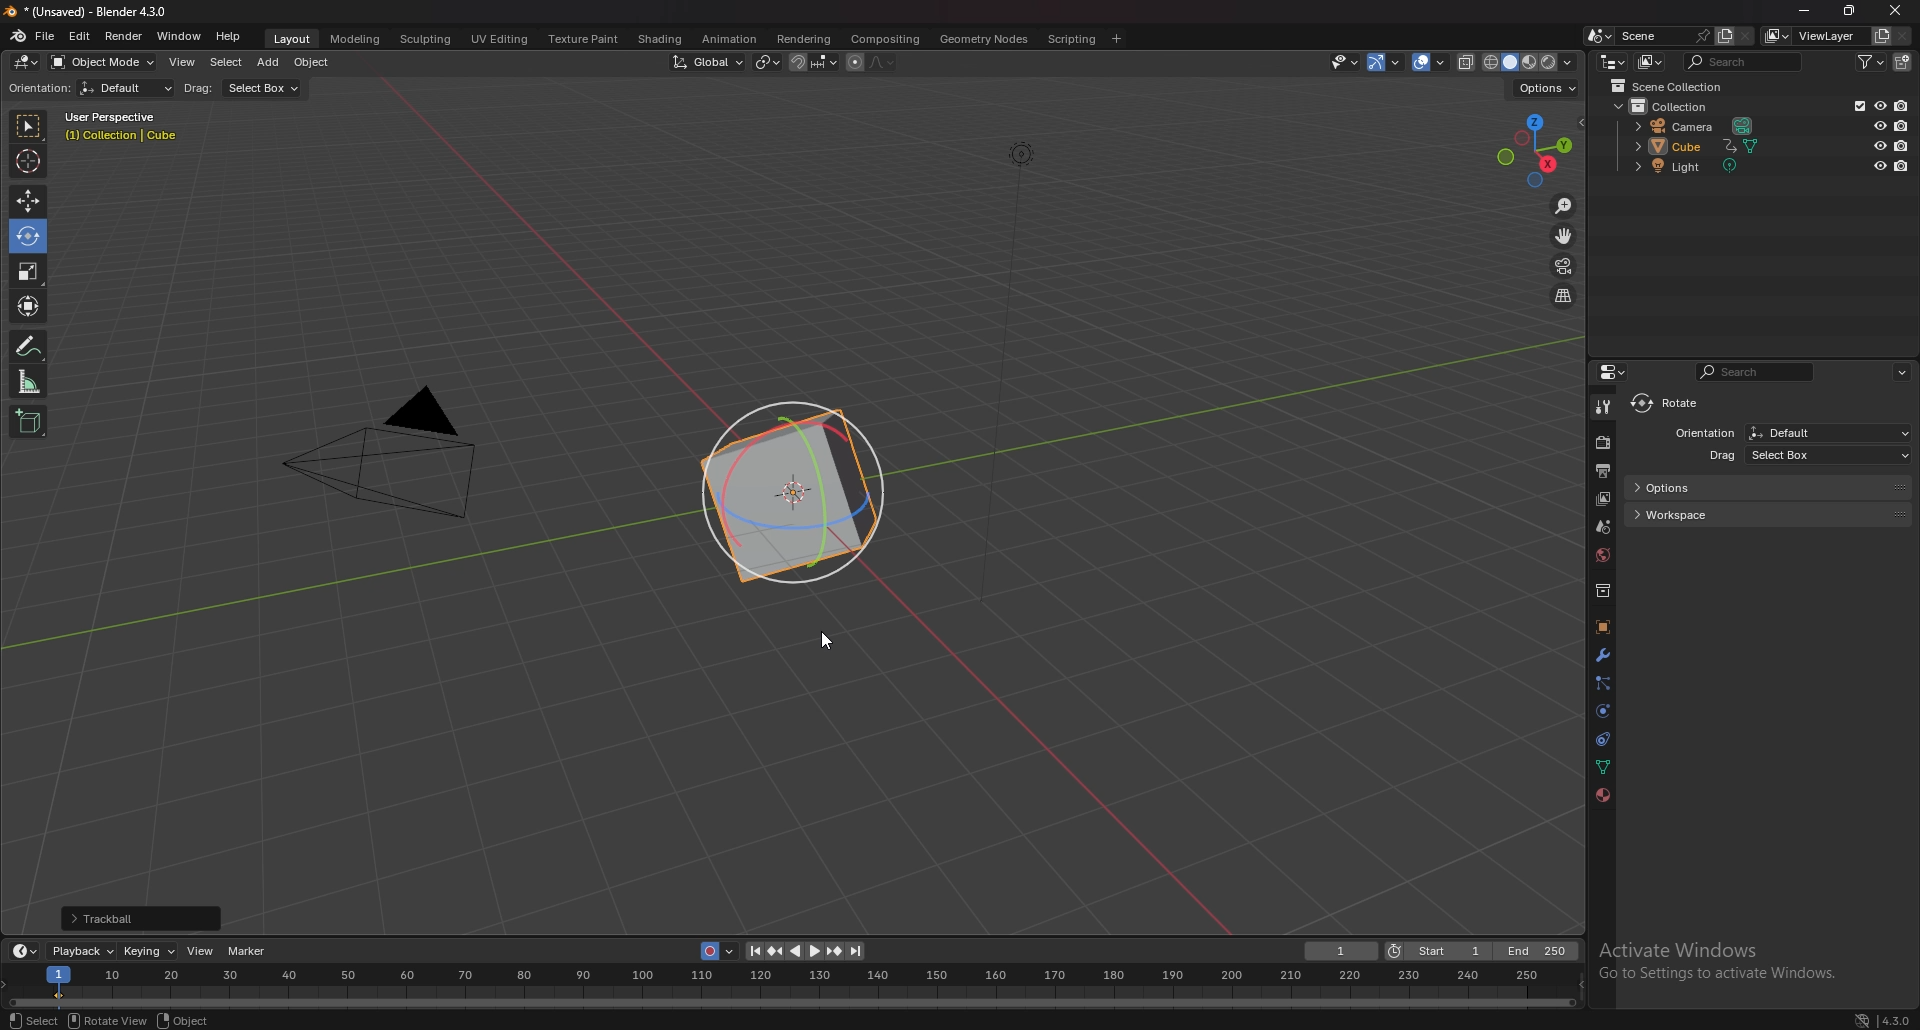 Image resolution: width=1920 pixels, height=1030 pixels. What do you see at coordinates (1698, 125) in the screenshot?
I see `camera` at bounding box center [1698, 125].